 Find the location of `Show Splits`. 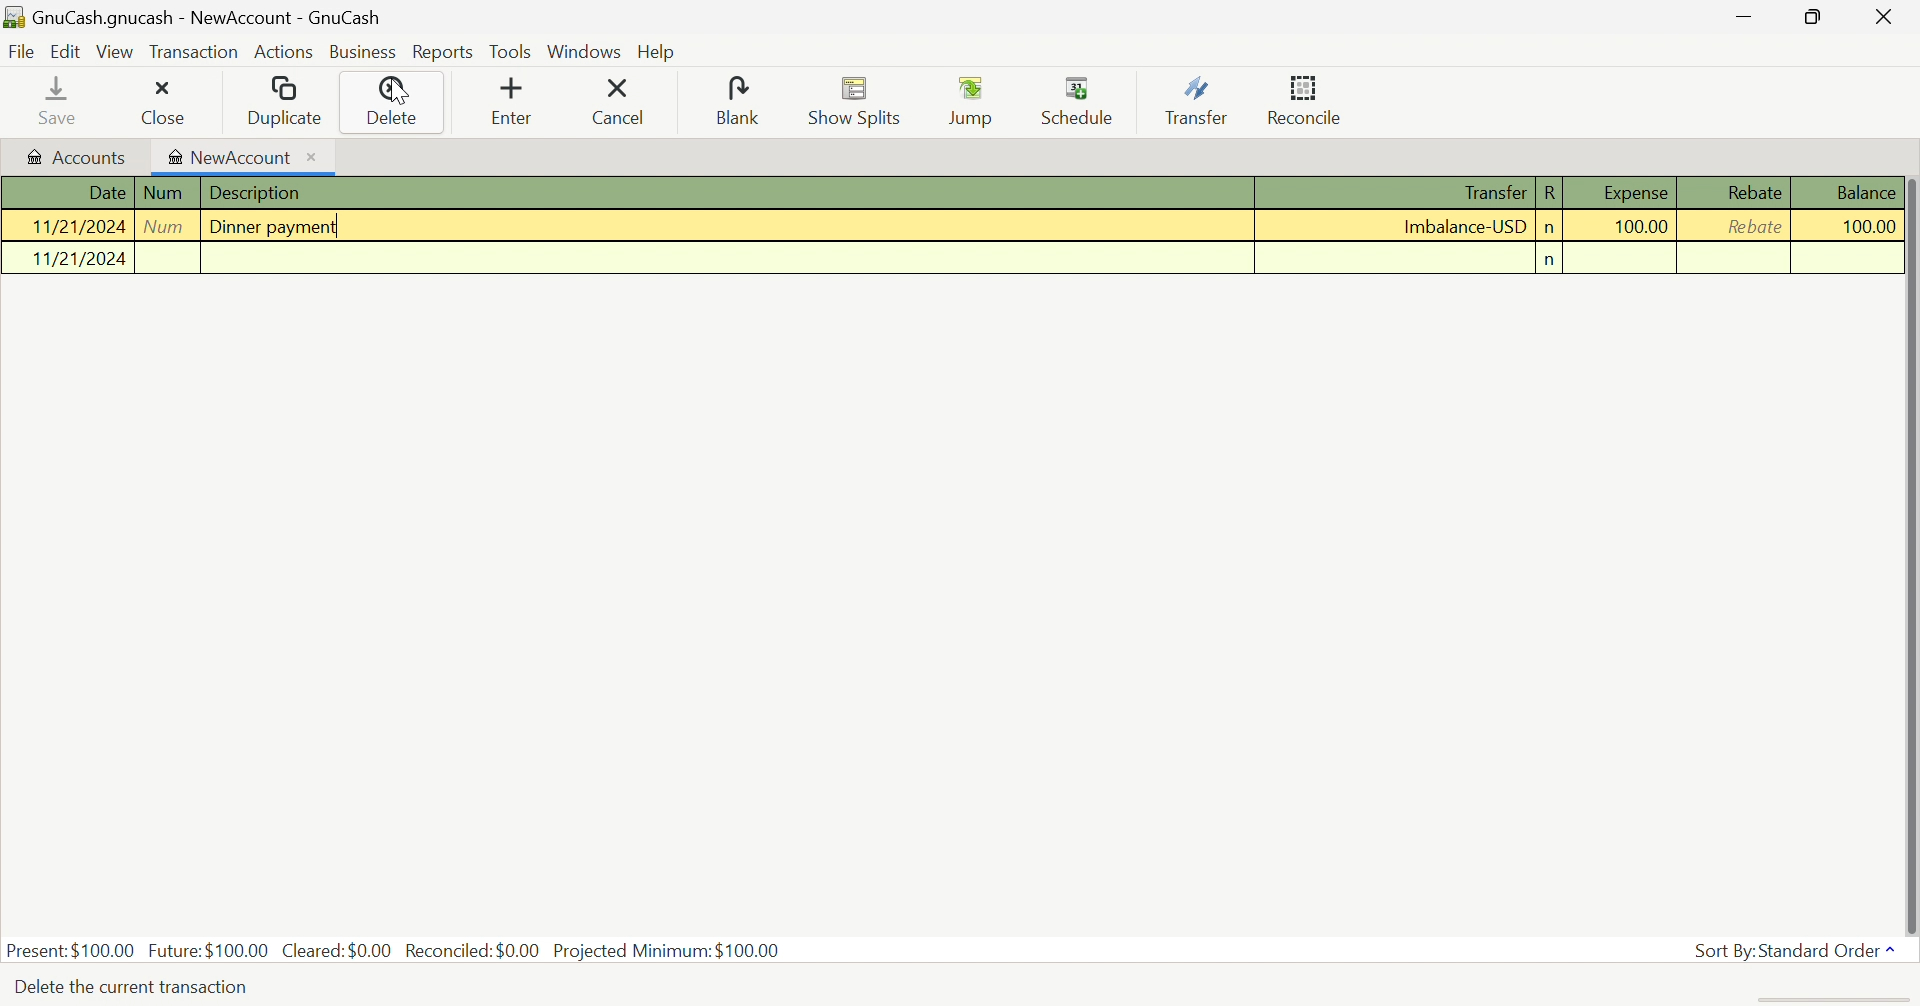

Show Splits is located at coordinates (857, 101).